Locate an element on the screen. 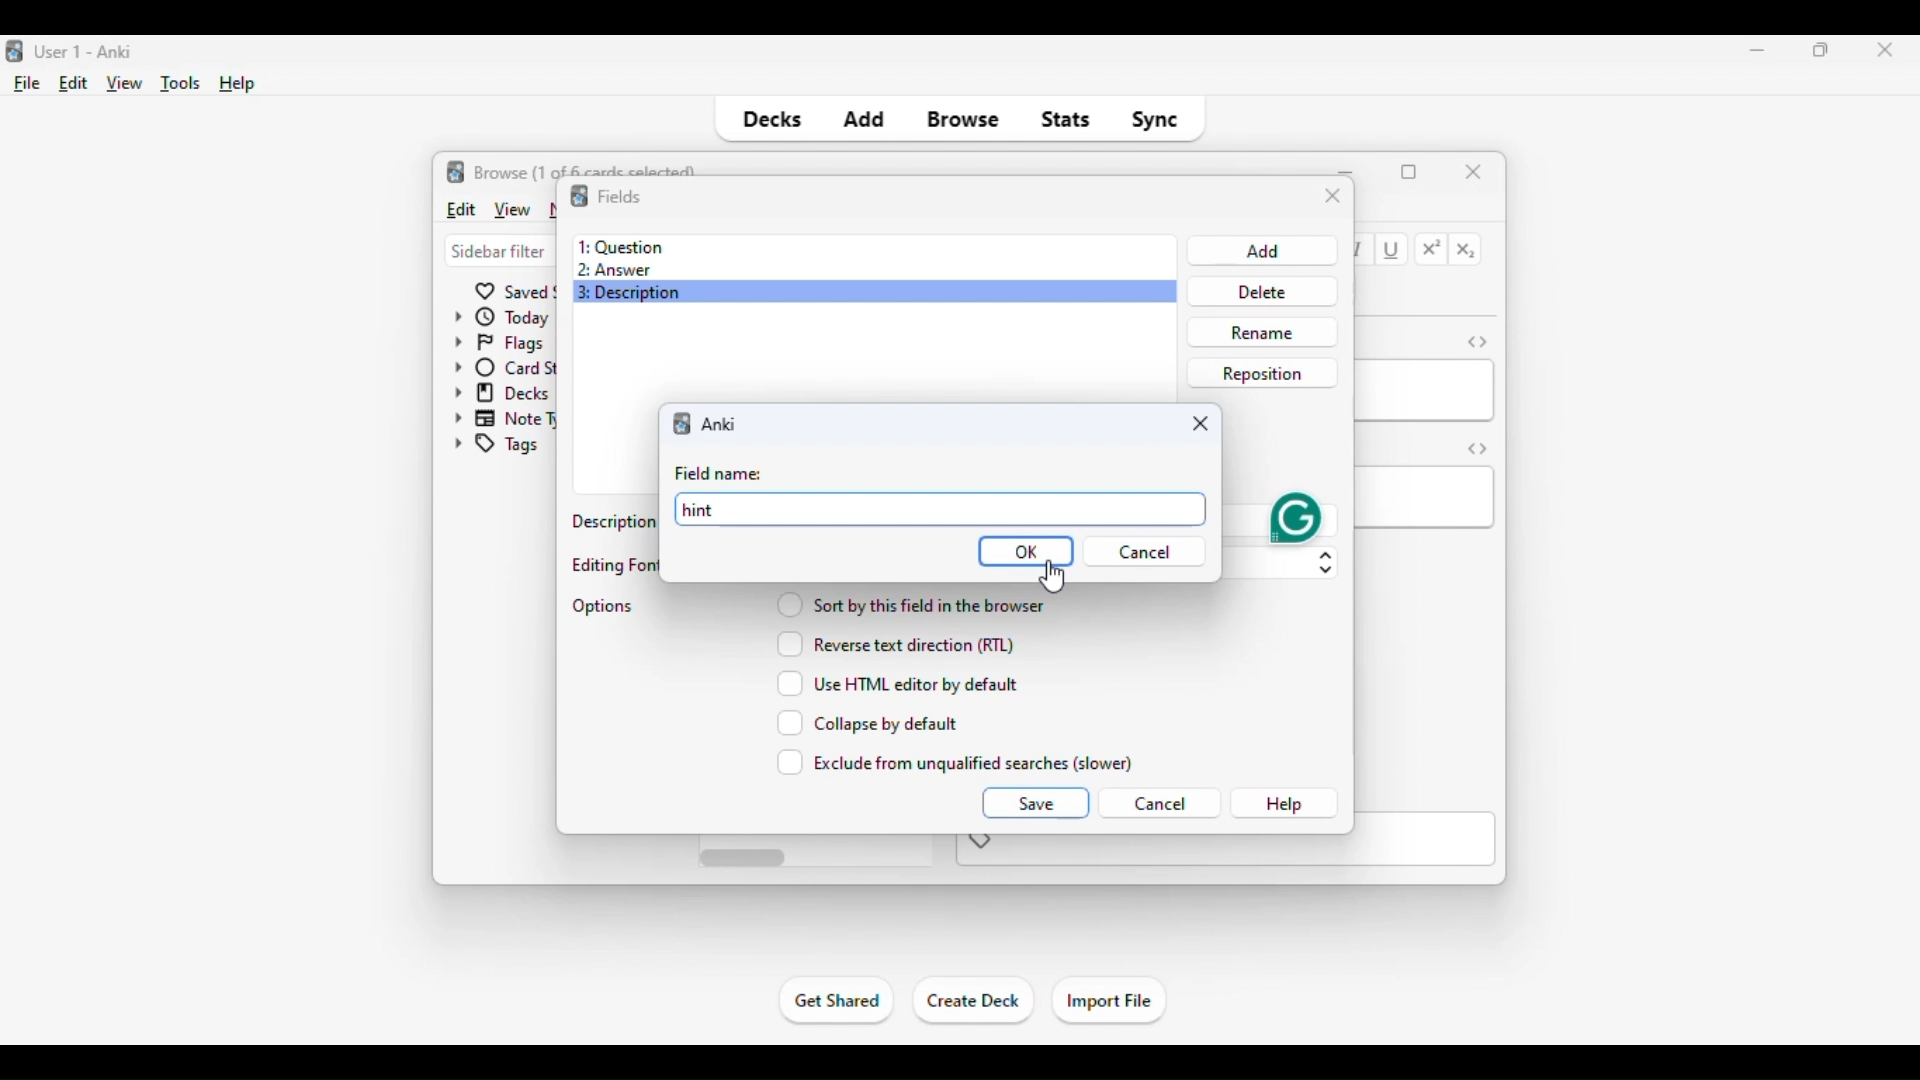 The width and height of the screenshot is (1920, 1080). sort by this field in the browser is located at coordinates (910, 603).